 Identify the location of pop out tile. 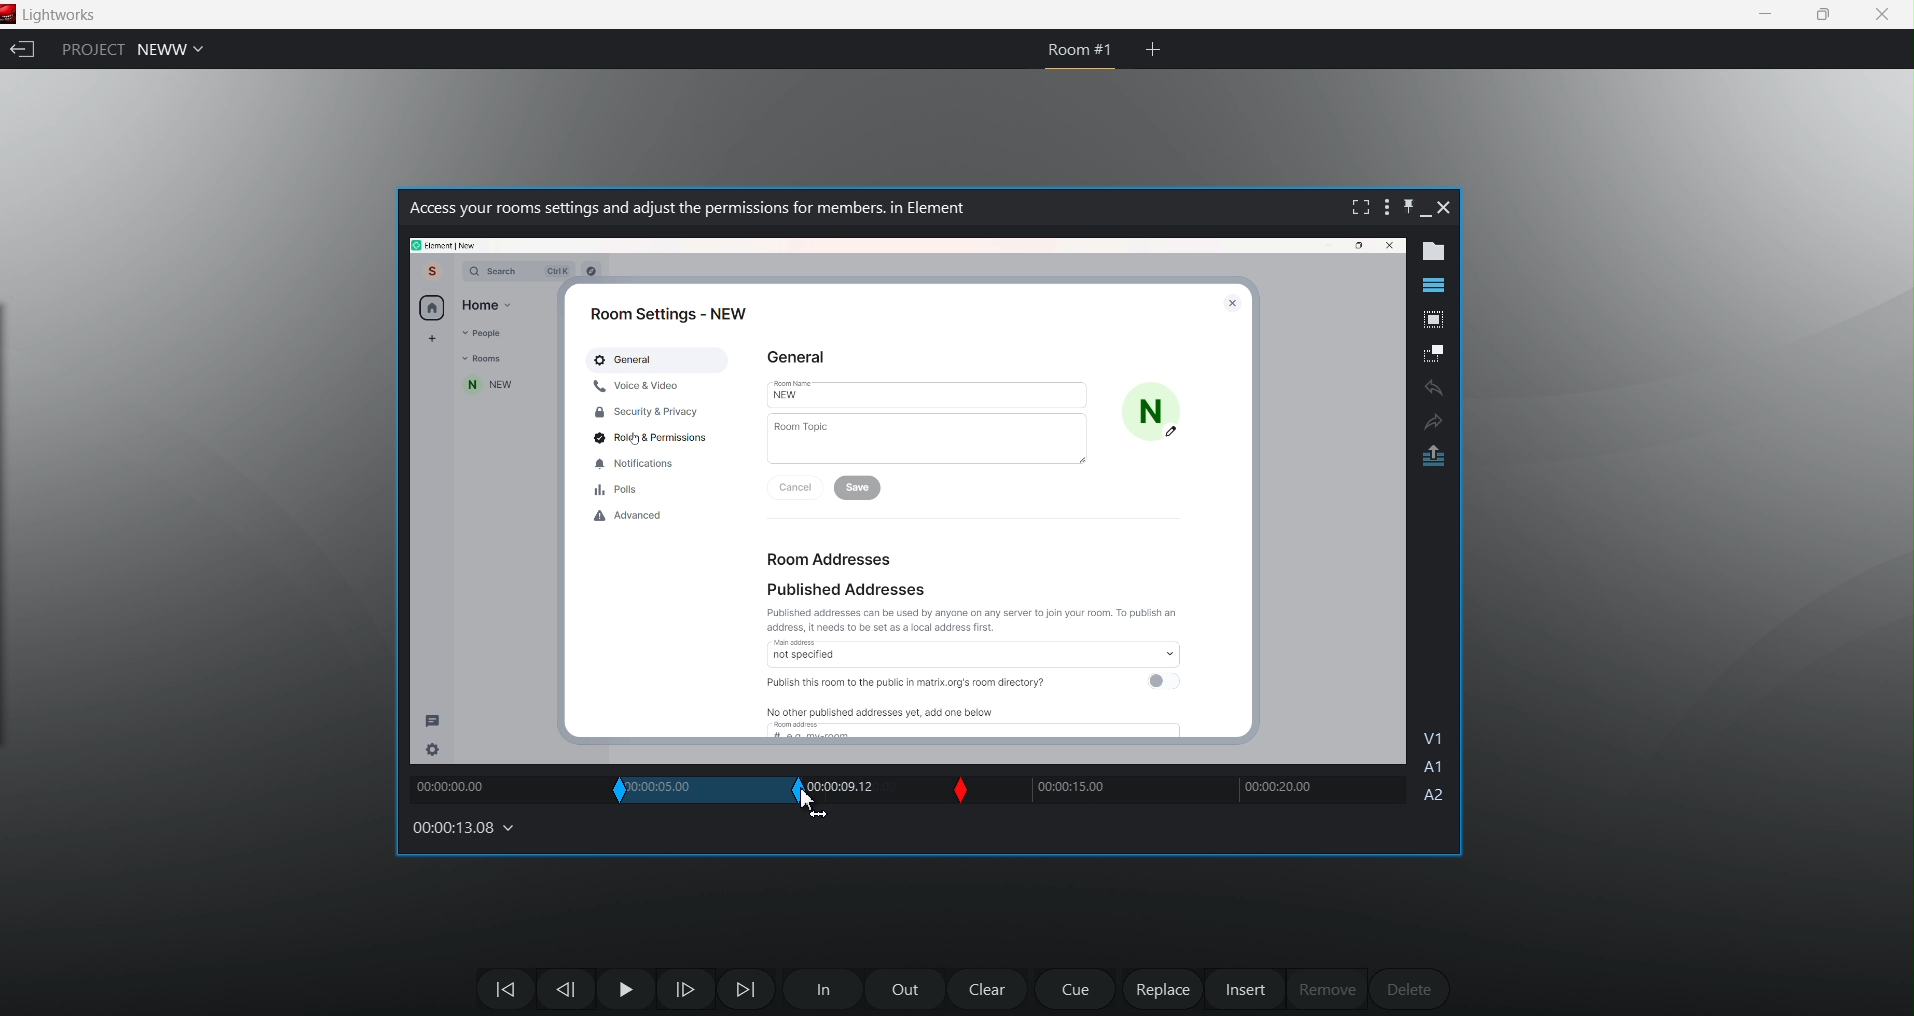
(1435, 319).